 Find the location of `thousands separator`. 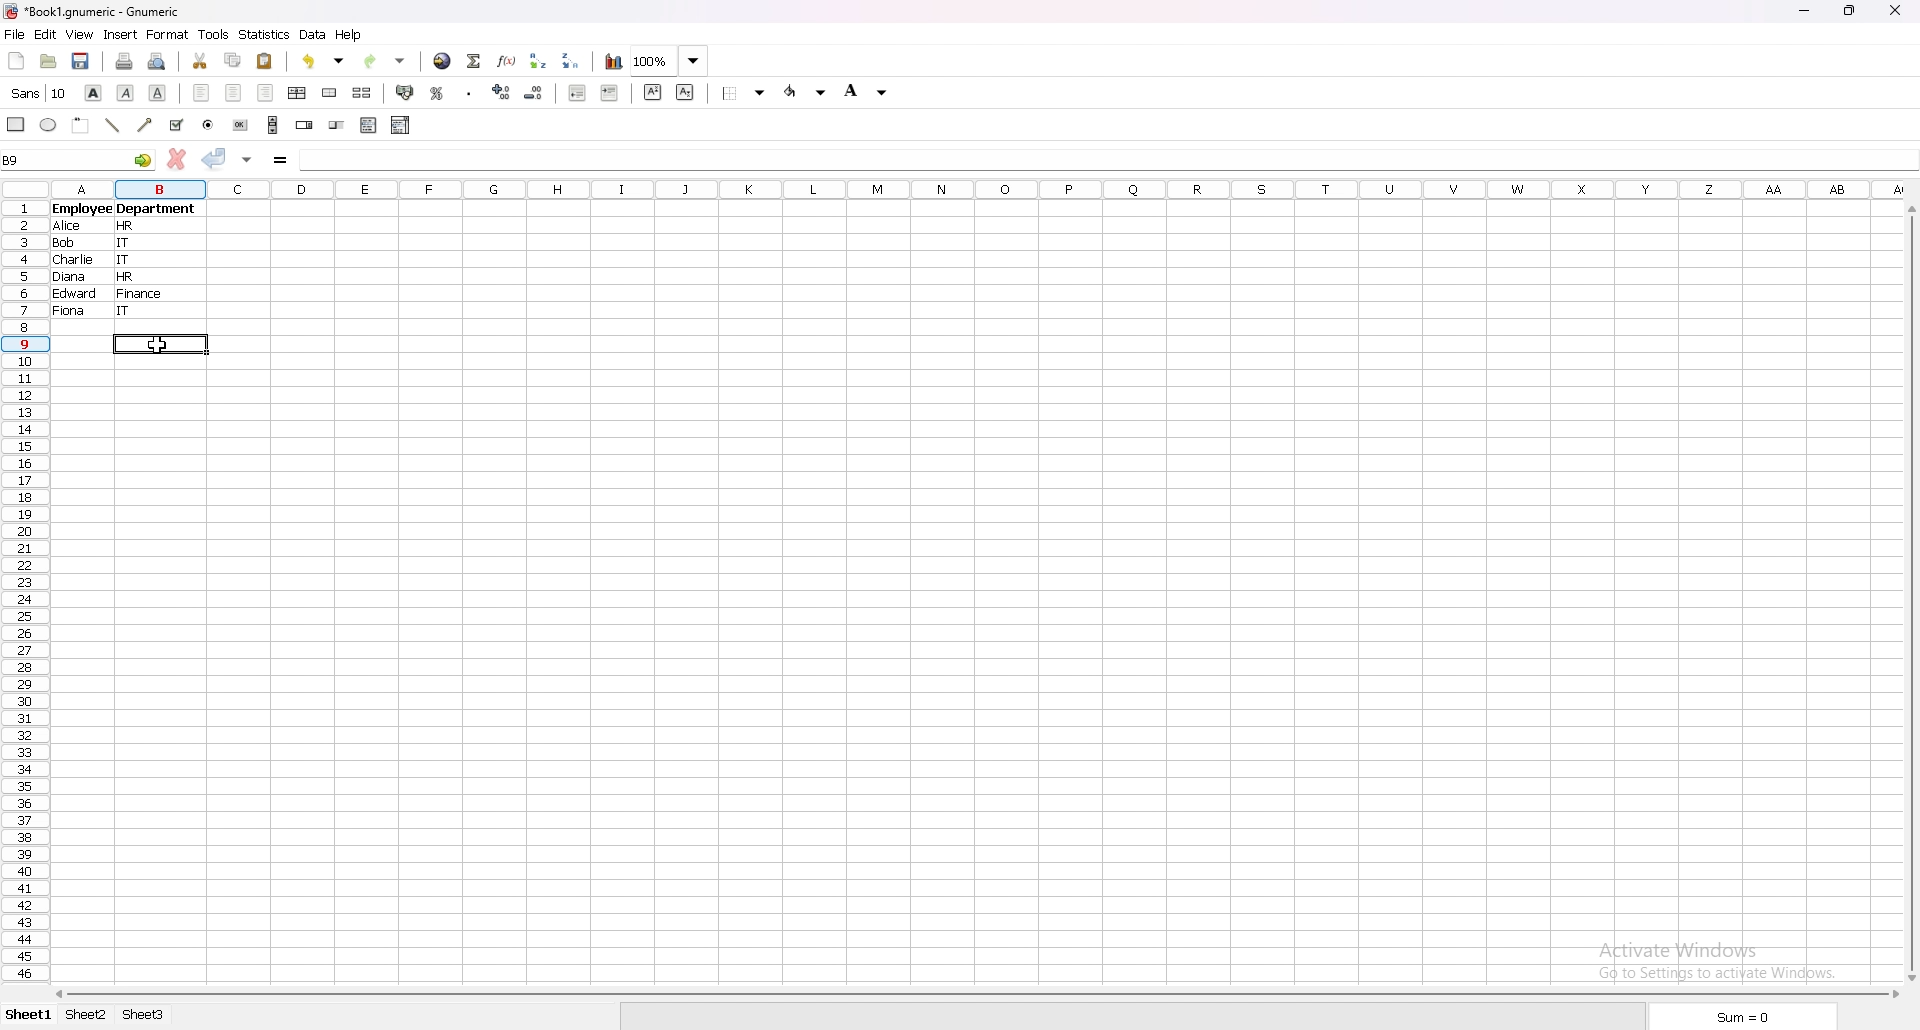

thousands separator is located at coordinates (469, 92).